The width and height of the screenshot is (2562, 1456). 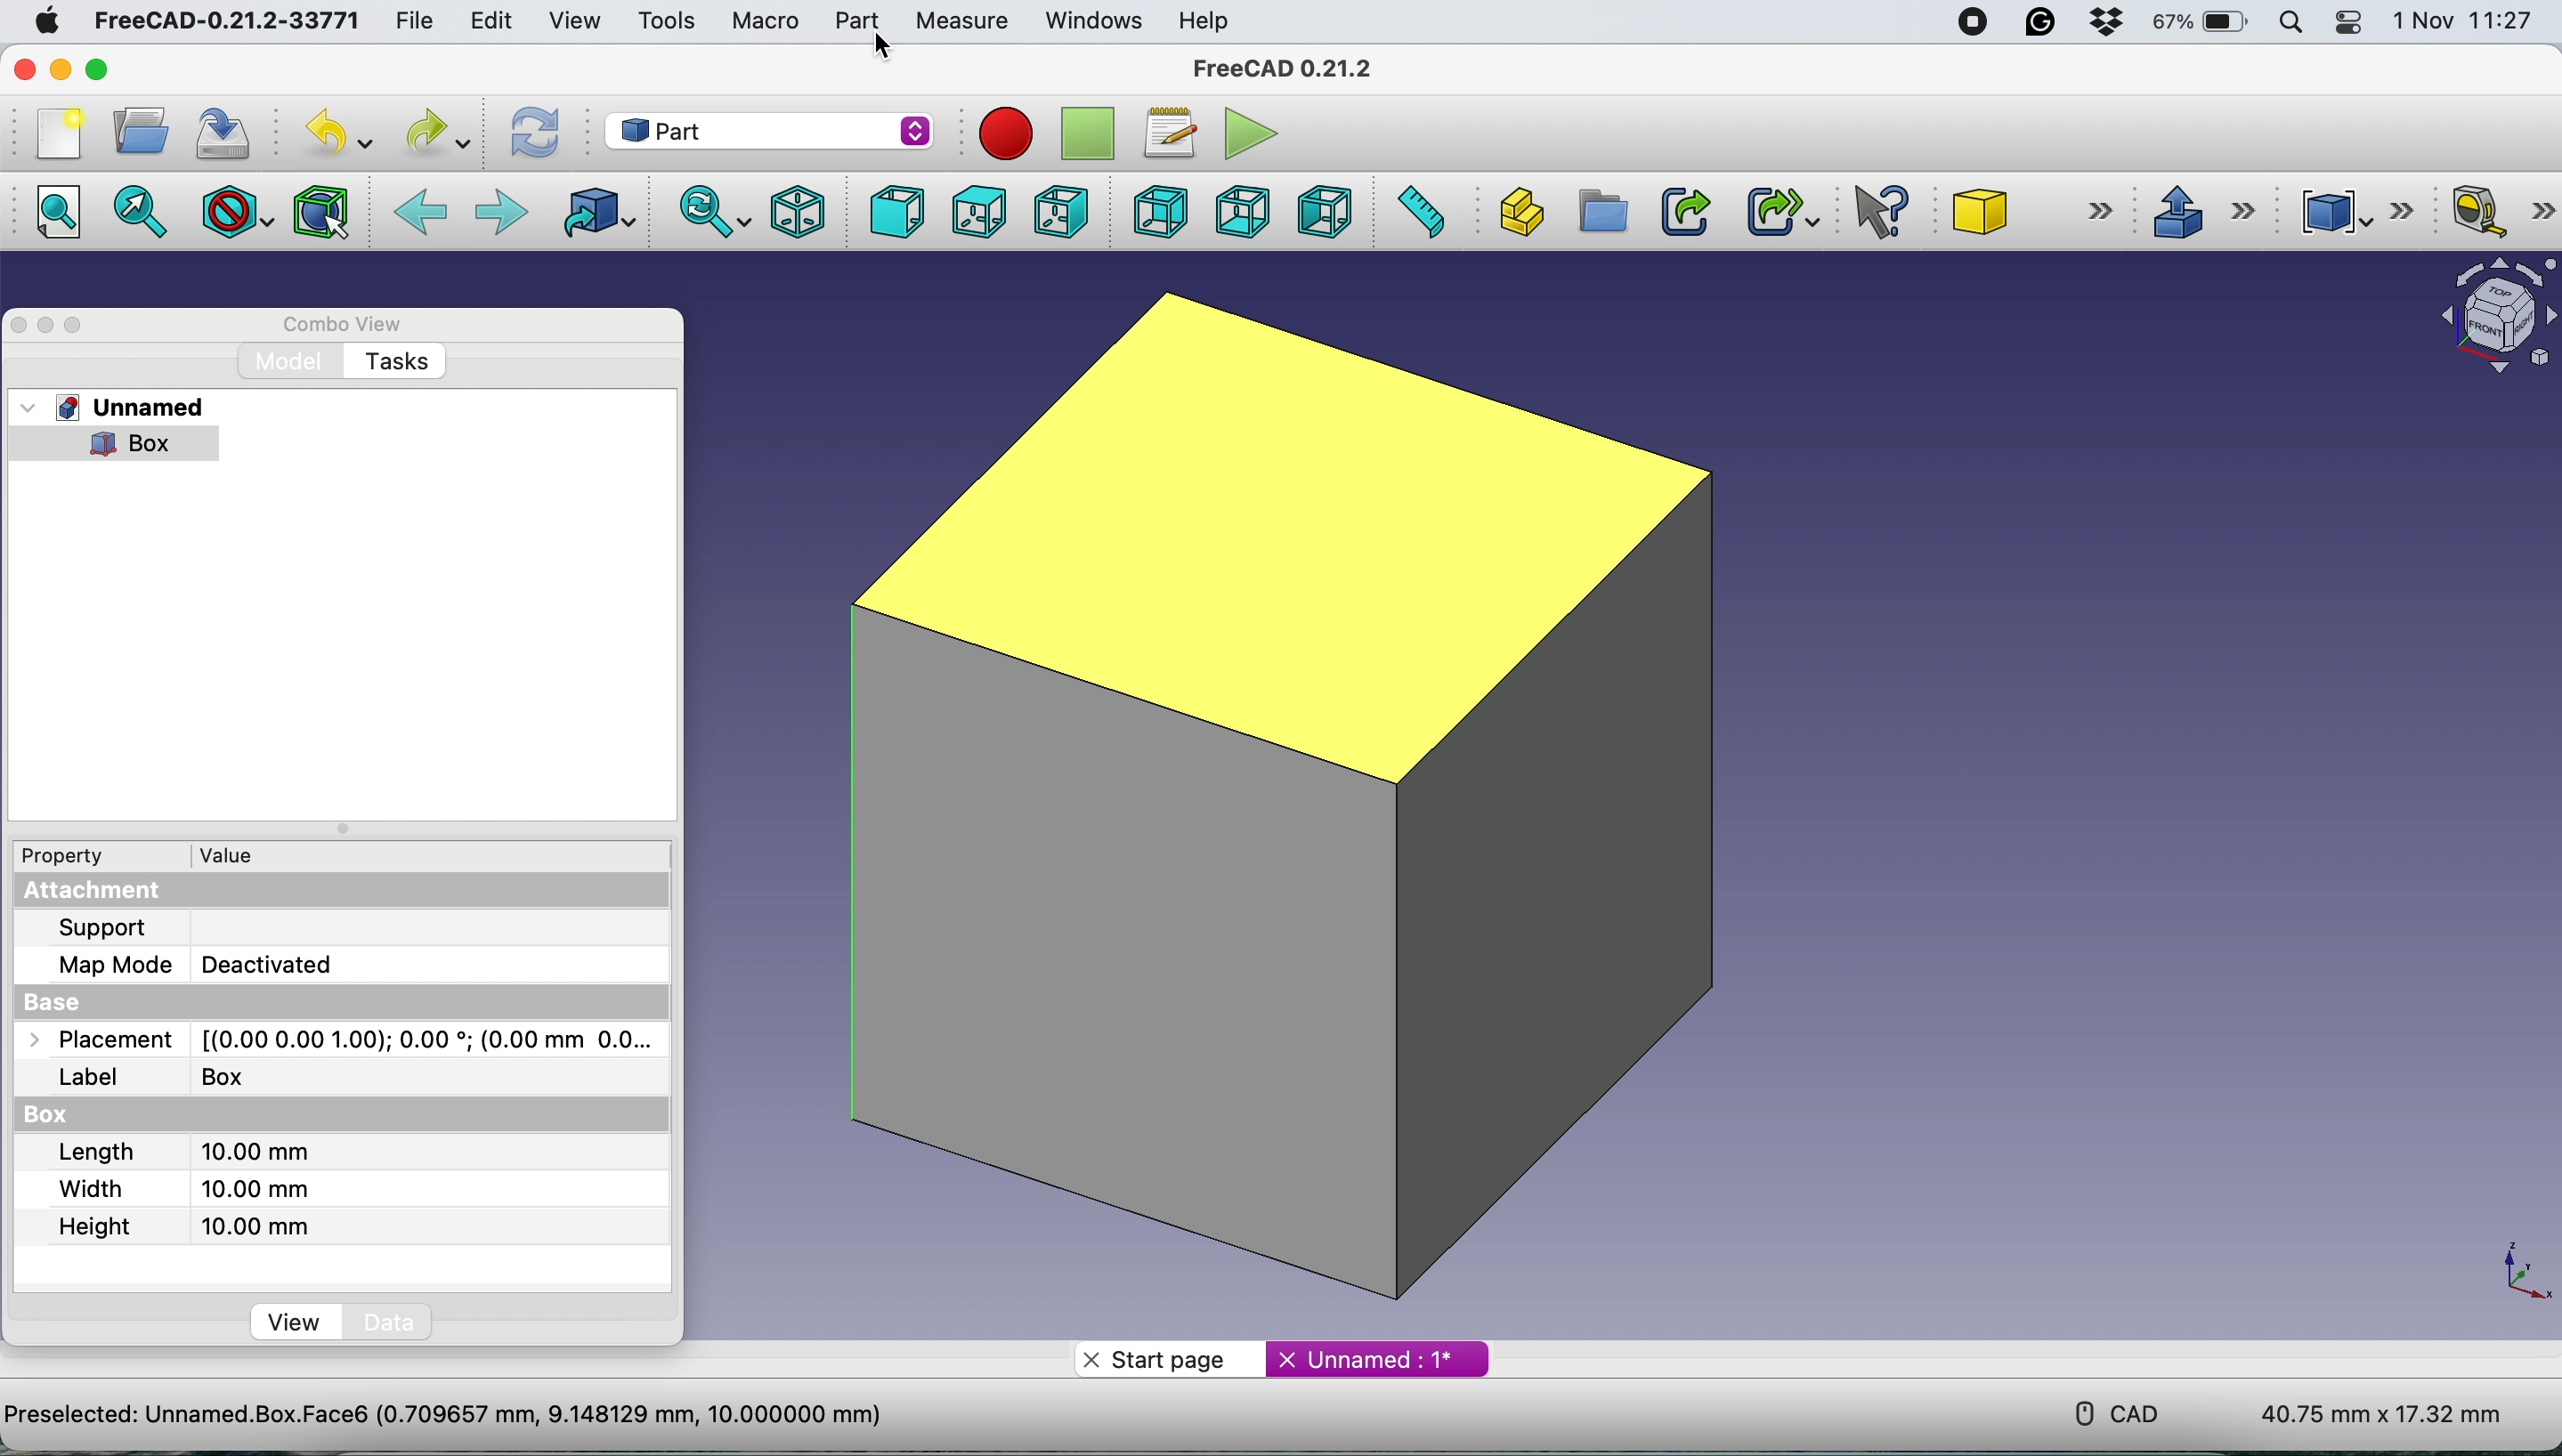 I want to click on create part, so click(x=1522, y=211).